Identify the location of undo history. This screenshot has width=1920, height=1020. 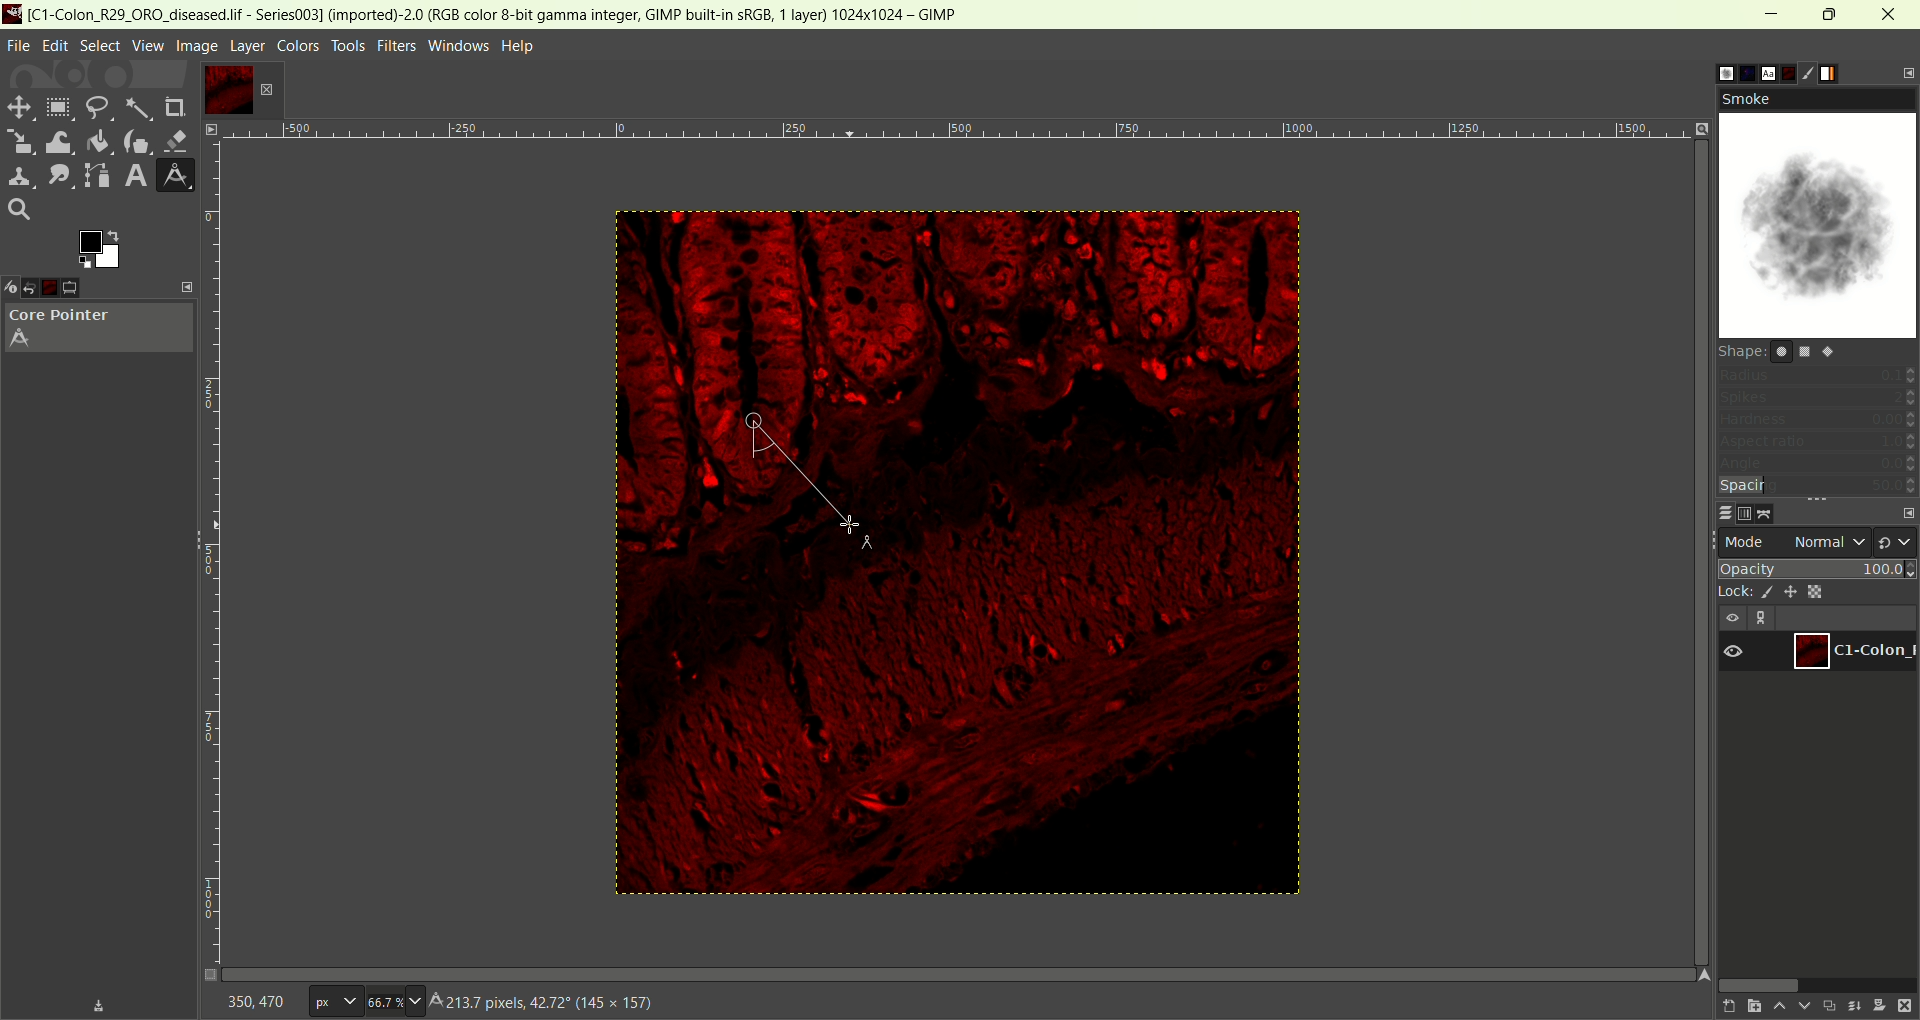
(37, 289).